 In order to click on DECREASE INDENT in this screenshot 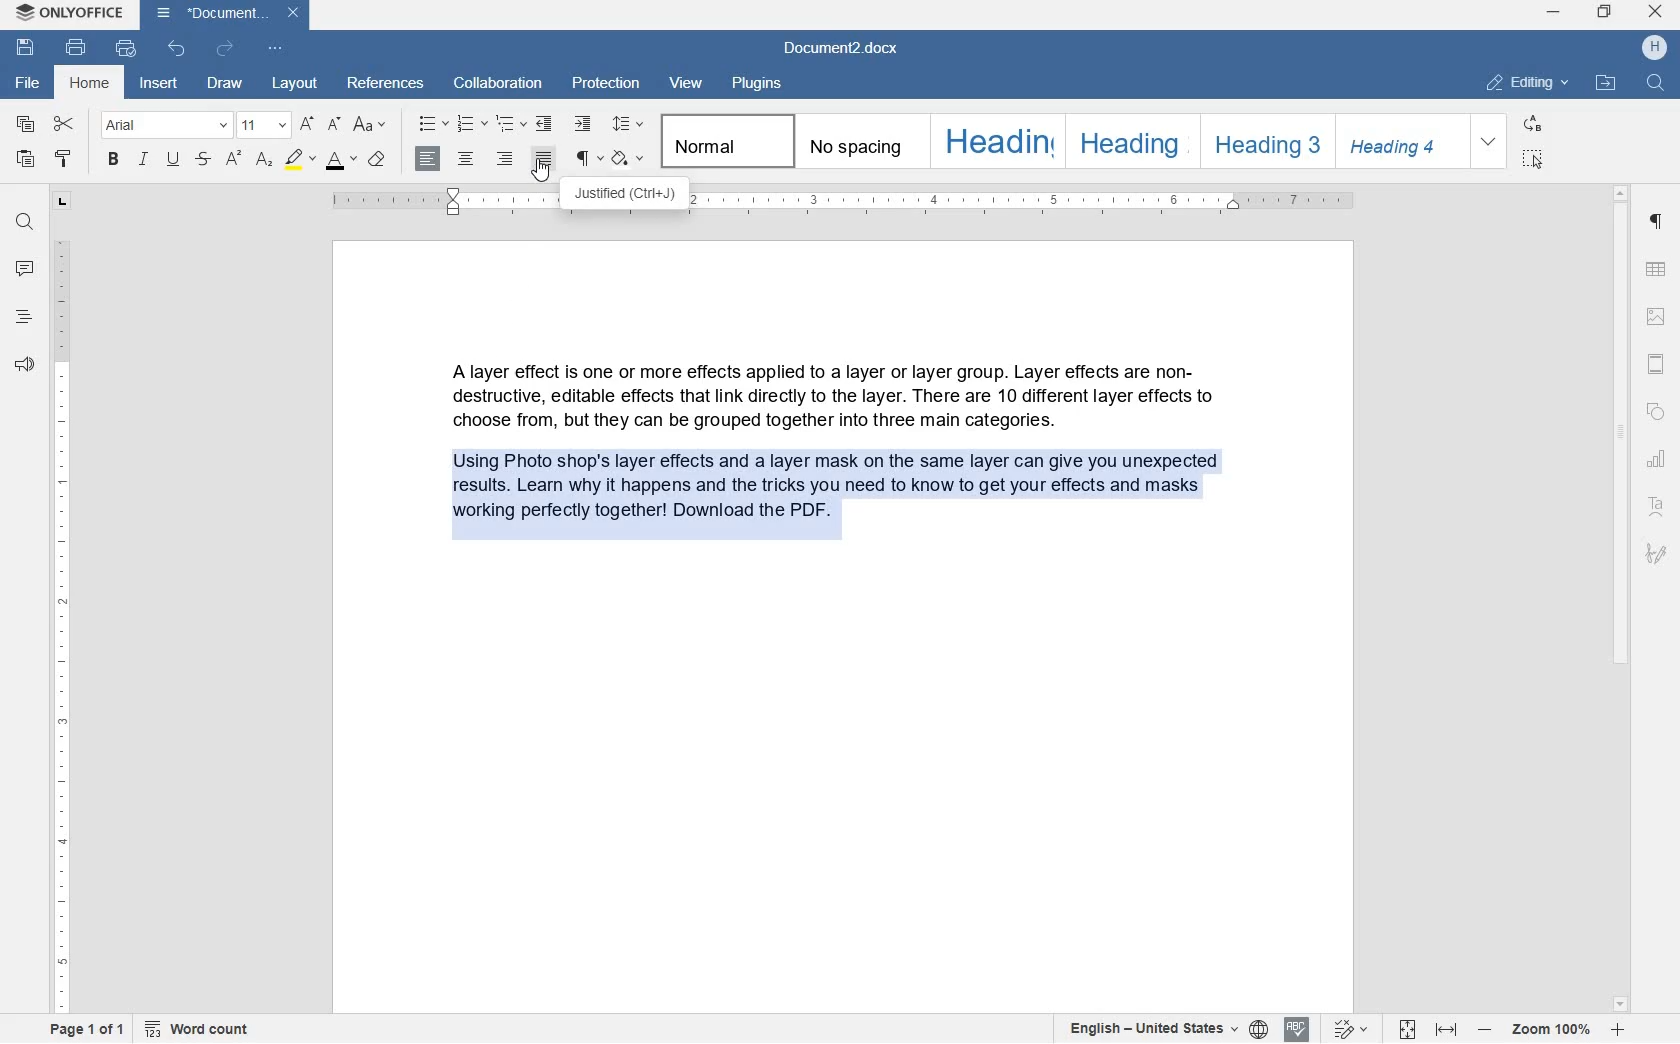, I will do `click(545, 125)`.